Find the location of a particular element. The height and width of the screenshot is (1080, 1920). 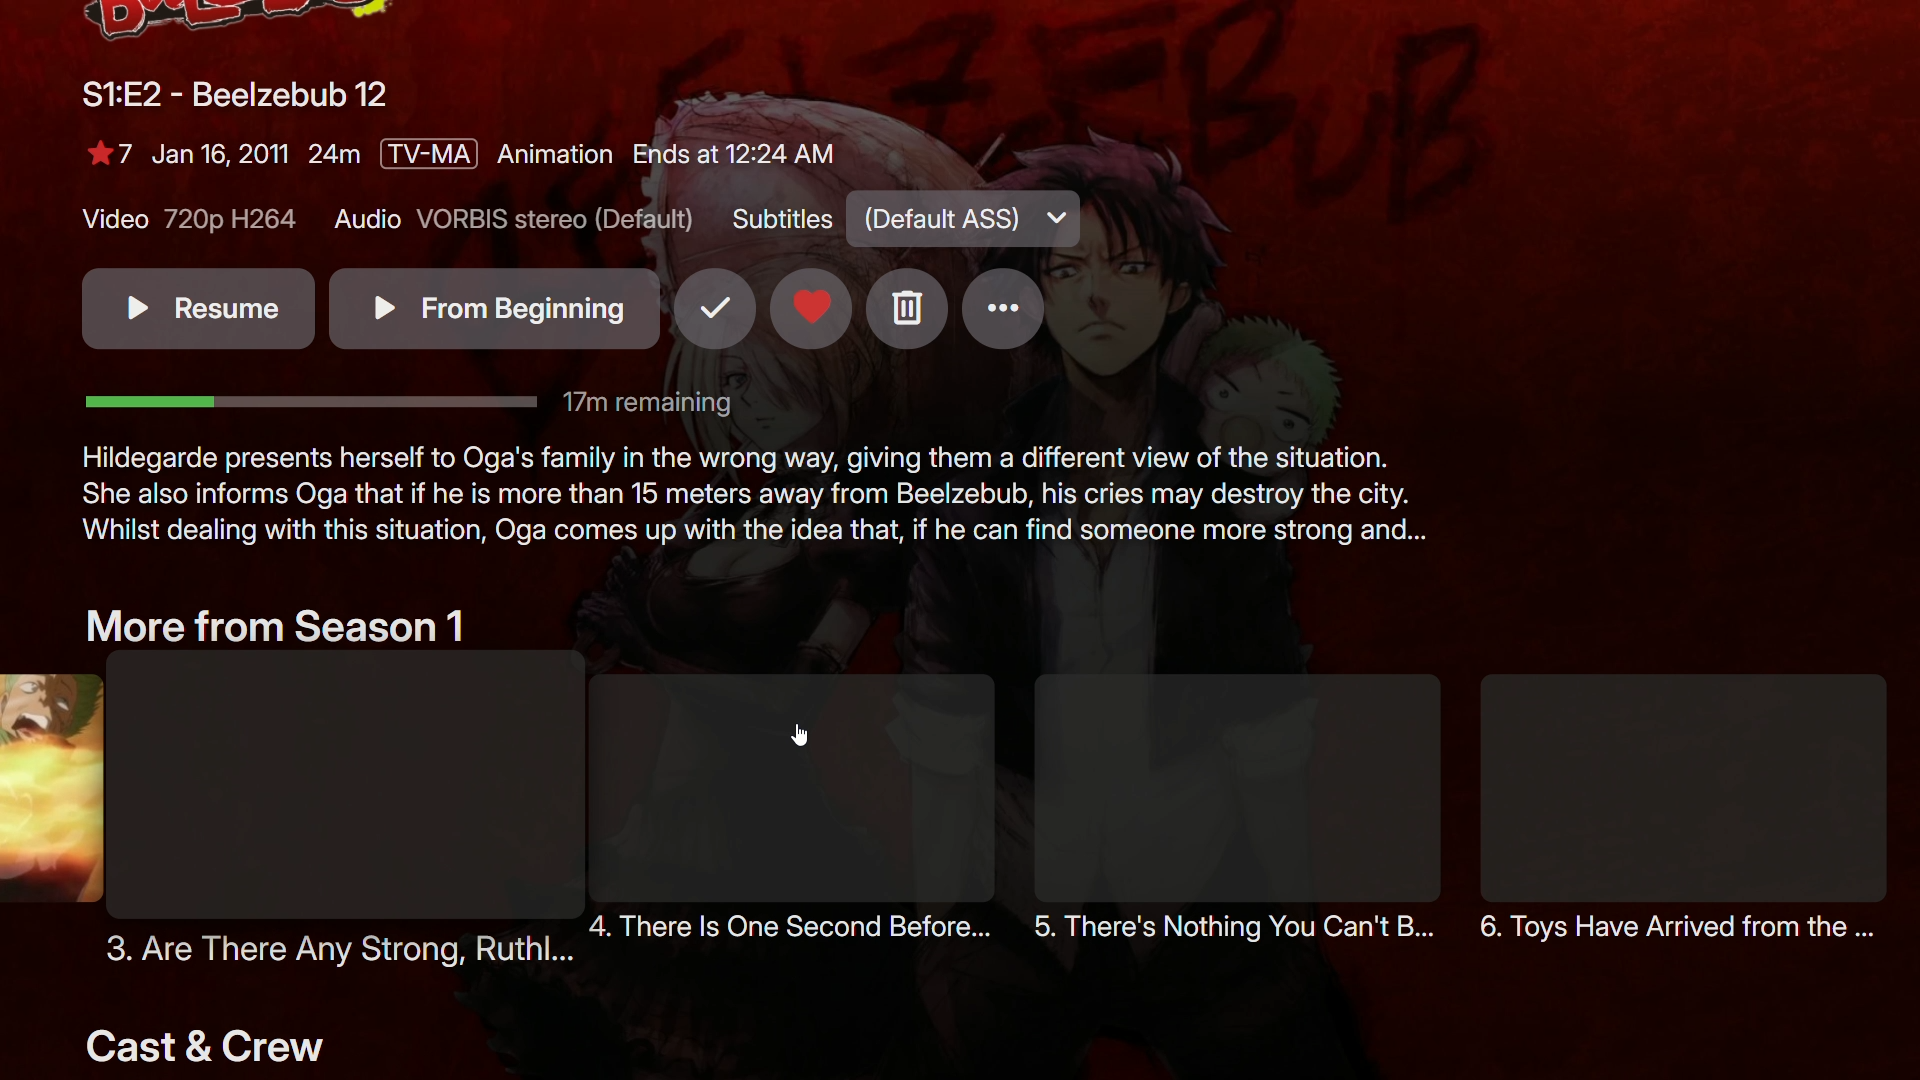

Resume is located at coordinates (196, 309).